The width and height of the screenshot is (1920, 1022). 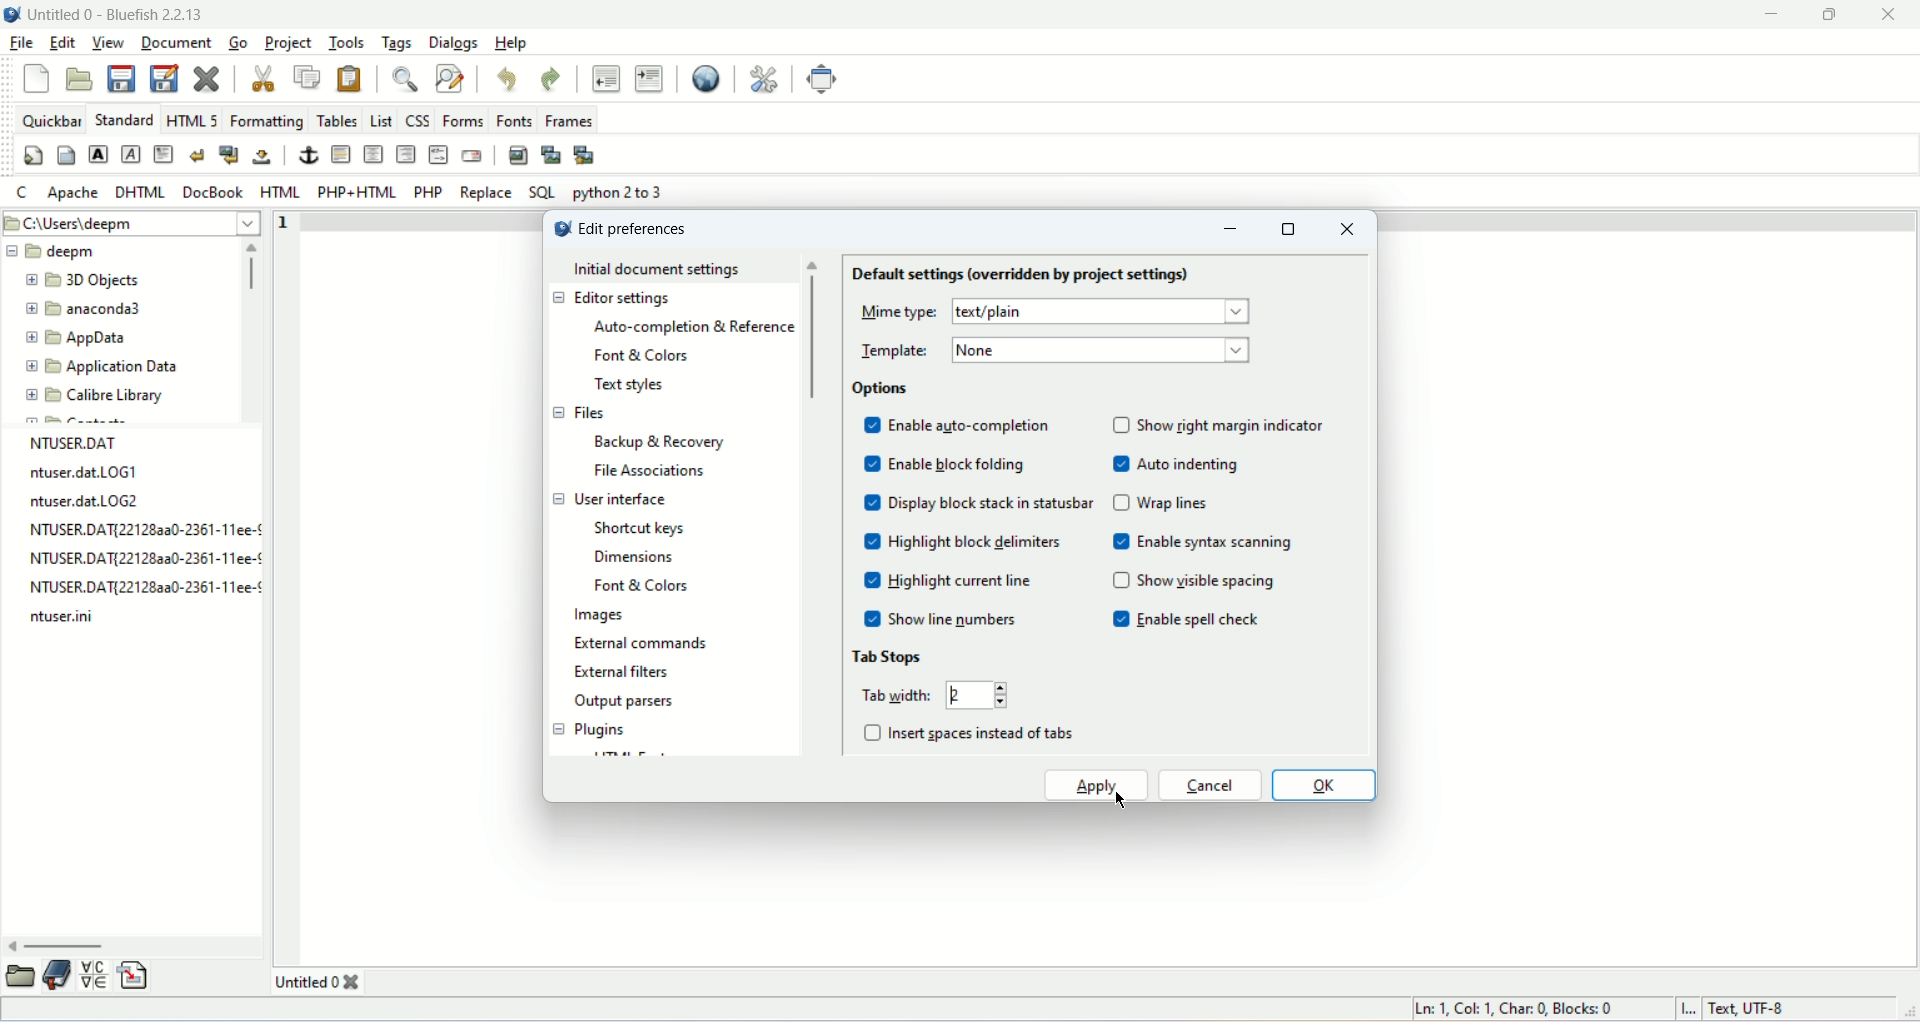 What do you see at coordinates (455, 42) in the screenshot?
I see `dialogs` at bounding box center [455, 42].